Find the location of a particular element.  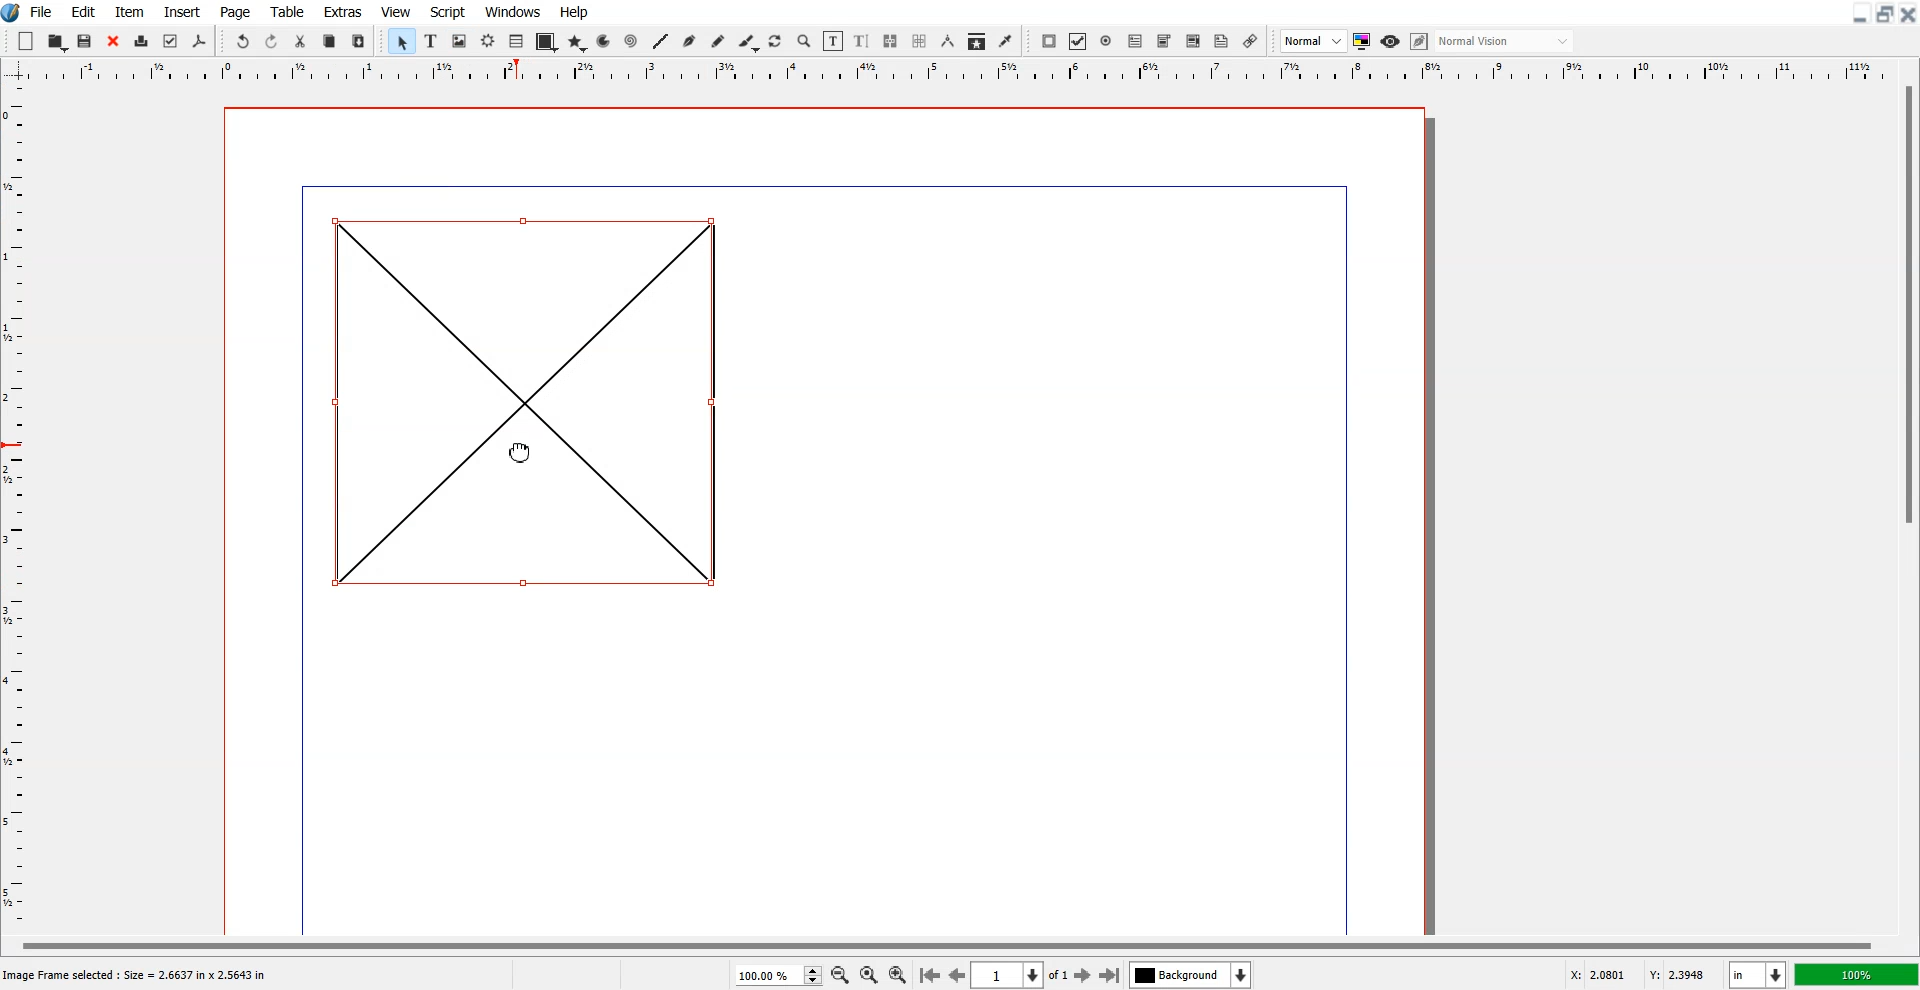

PDF Text Field is located at coordinates (1135, 41).